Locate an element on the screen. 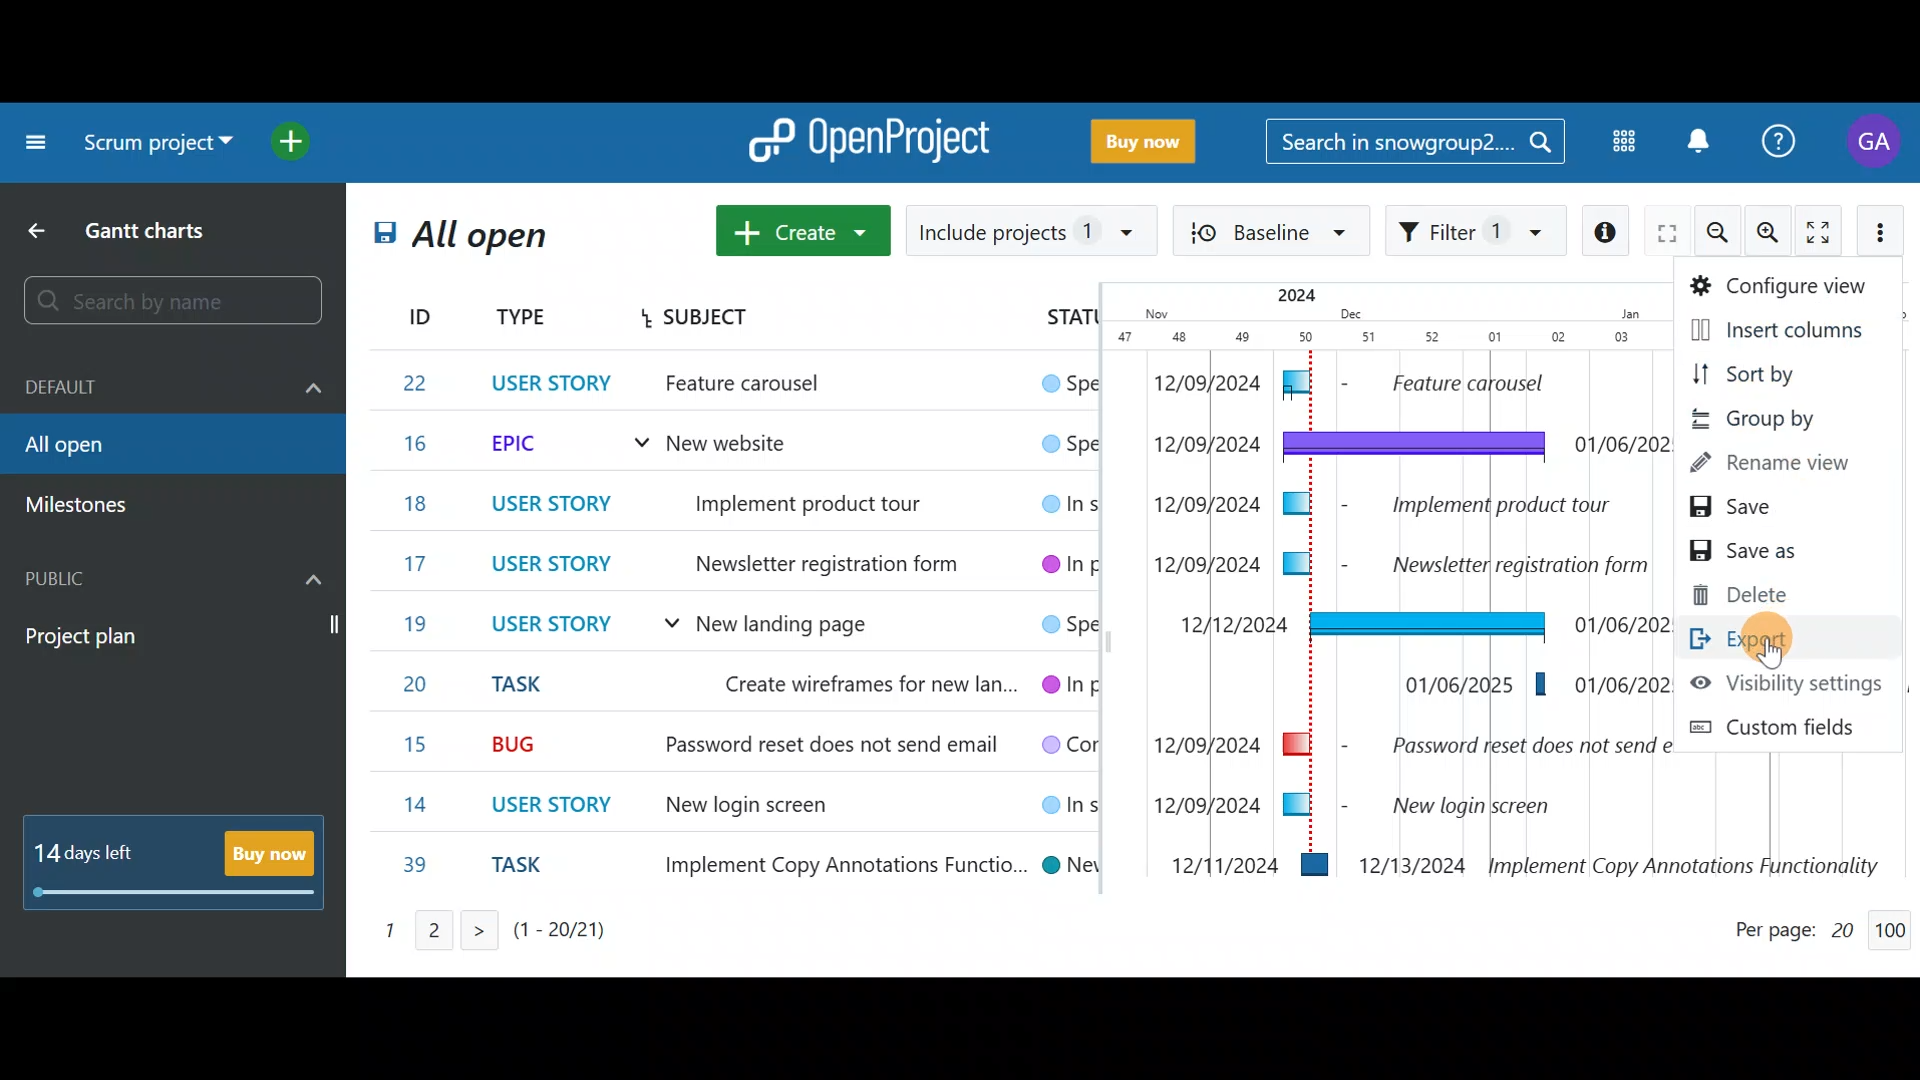 The image size is (1920, 1080). 14 is located at coordinates (422, 805).